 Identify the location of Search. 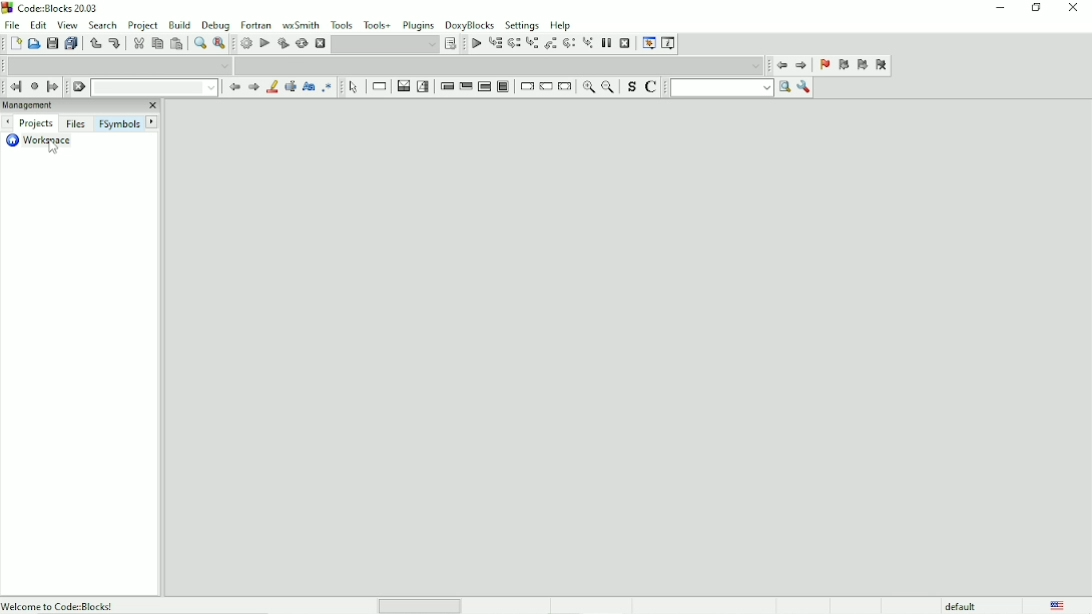
(104, 25).